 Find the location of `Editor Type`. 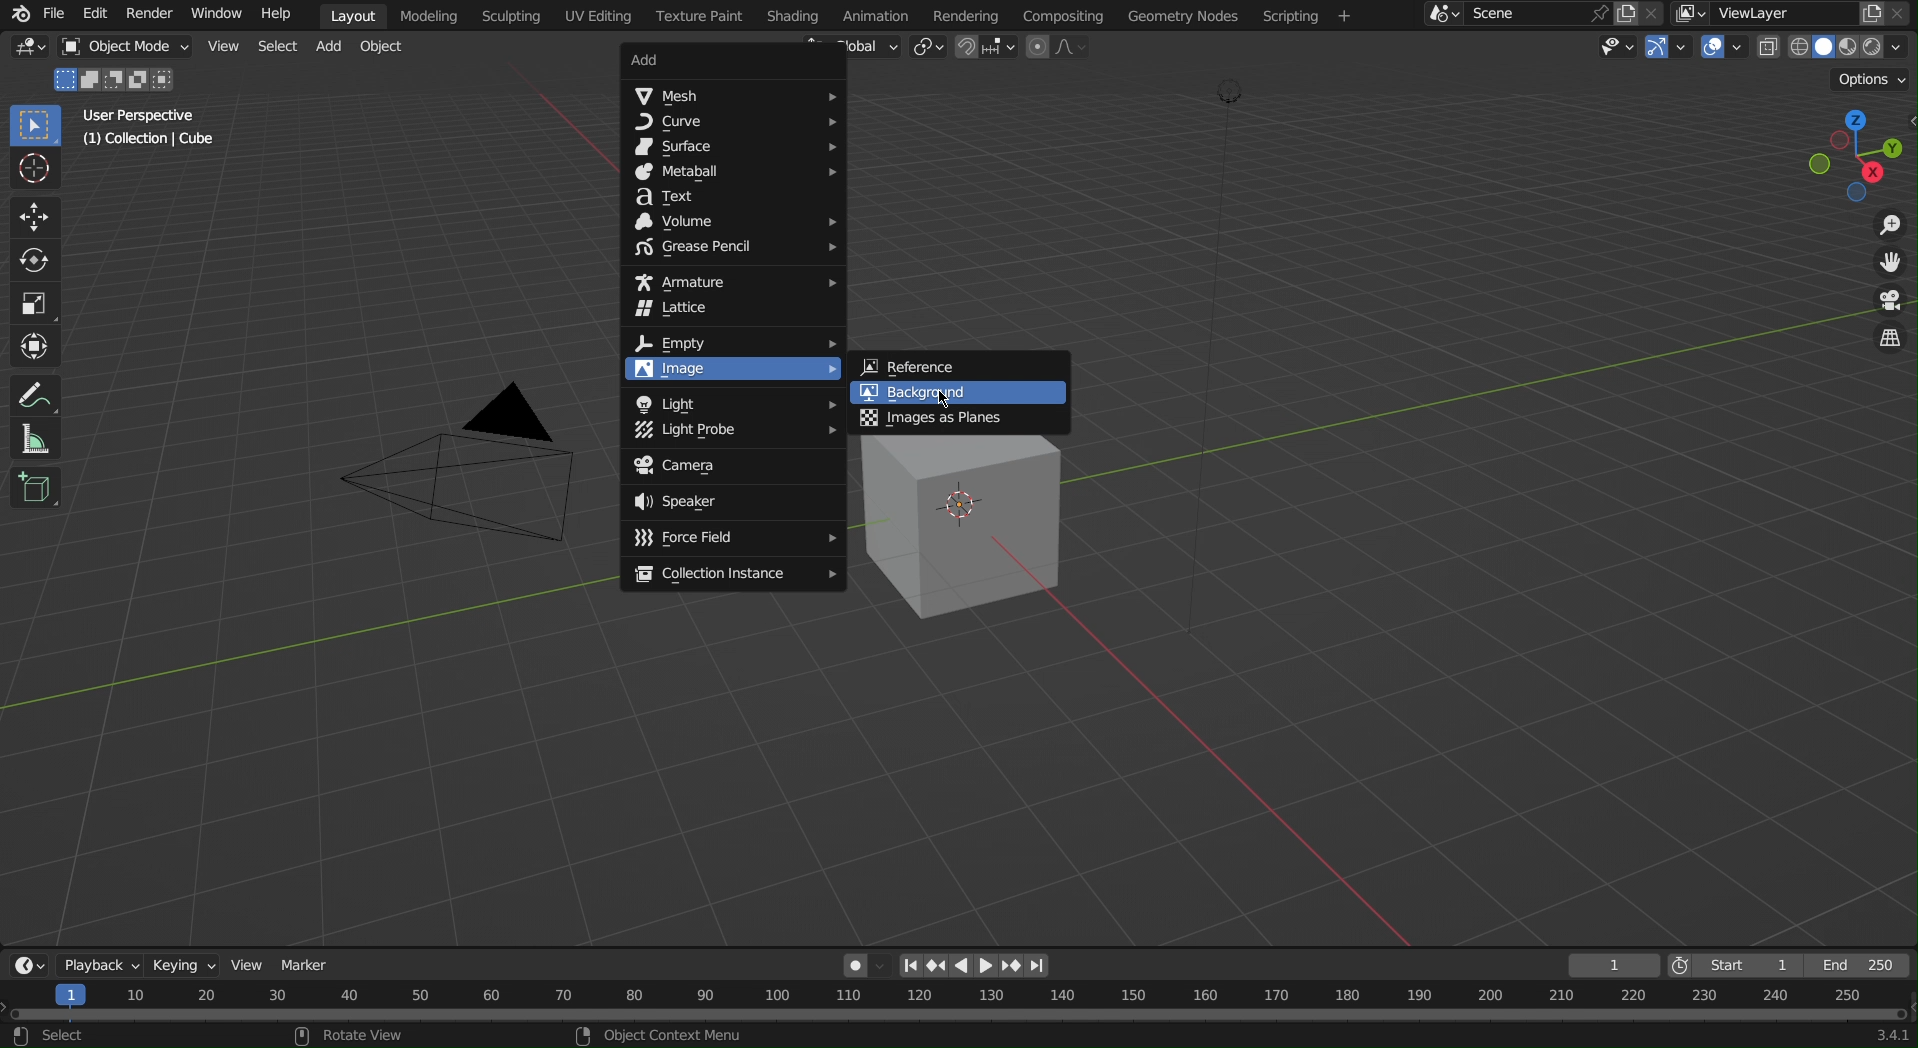

Editor Type is located at coordinates (31, 50).